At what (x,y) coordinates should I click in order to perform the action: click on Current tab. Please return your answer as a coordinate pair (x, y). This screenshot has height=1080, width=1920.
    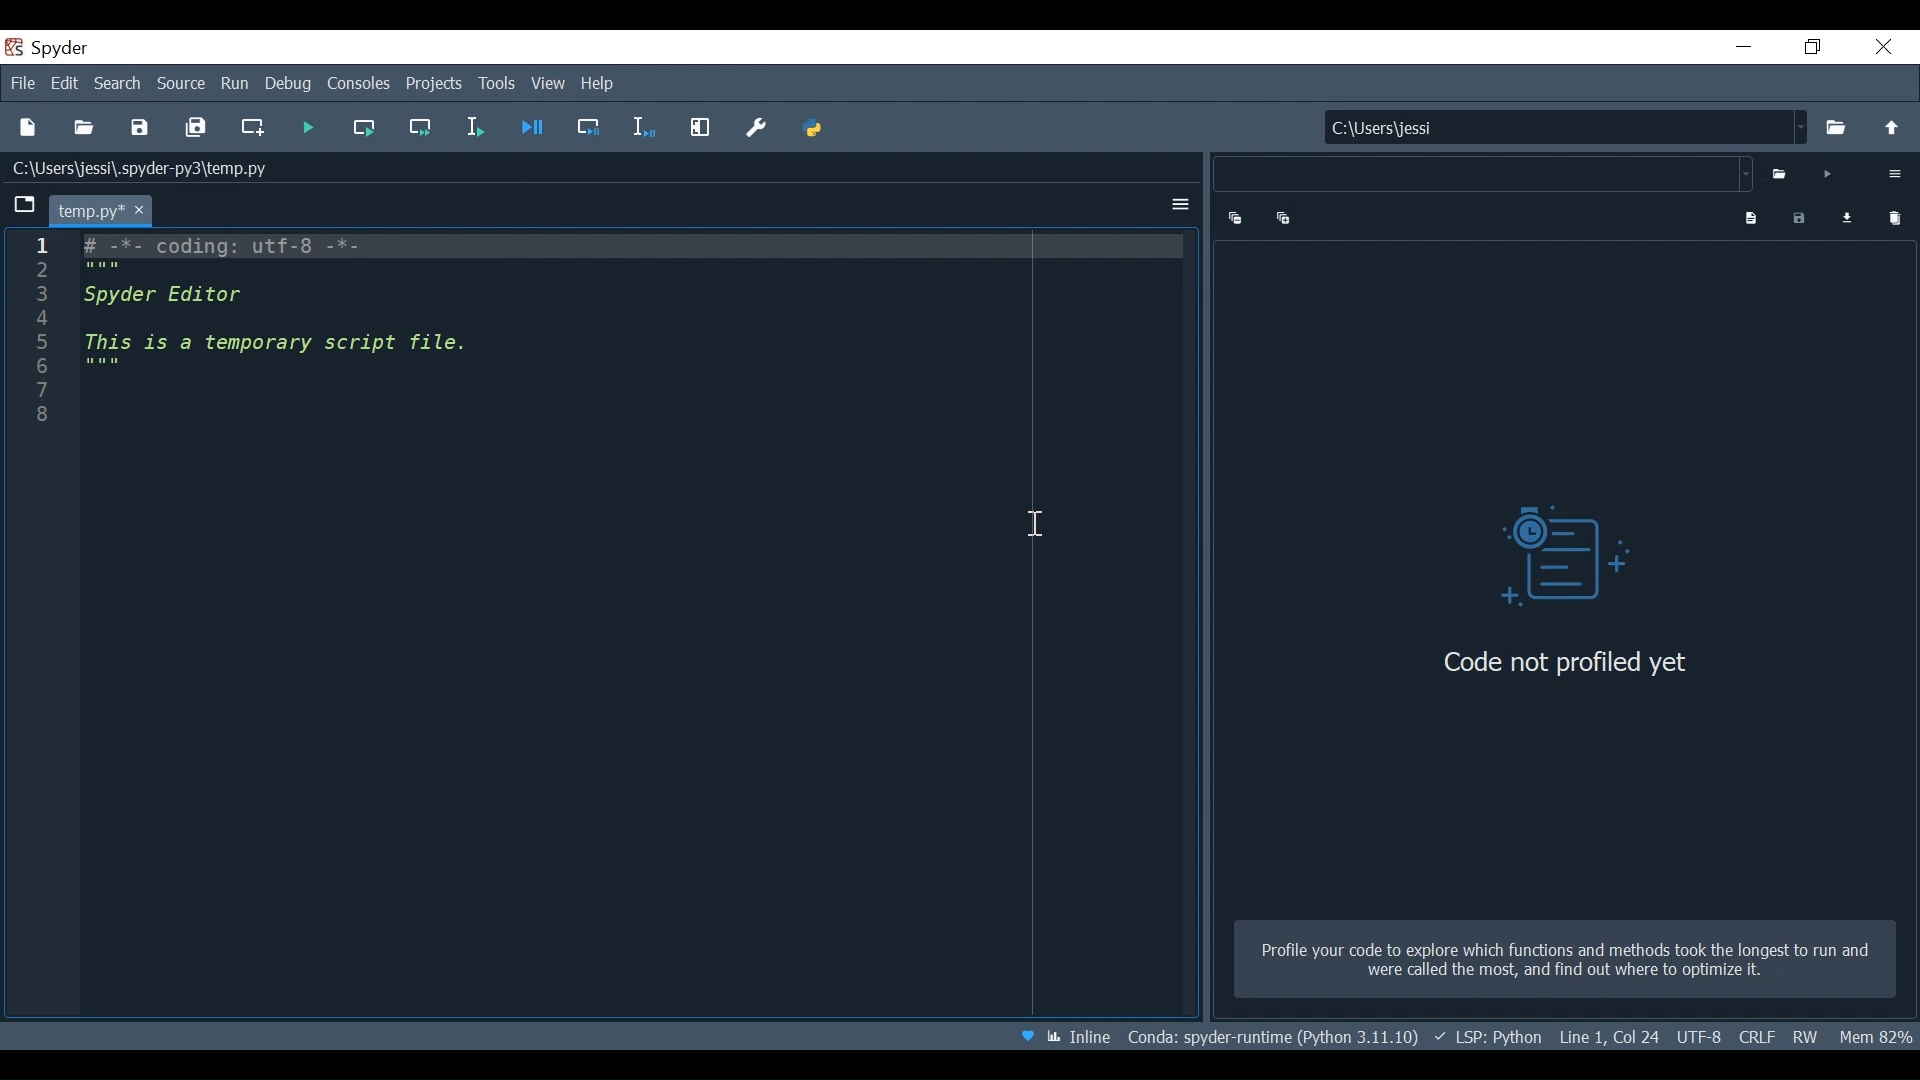
    Looking at the image, I should click on (99, 208).